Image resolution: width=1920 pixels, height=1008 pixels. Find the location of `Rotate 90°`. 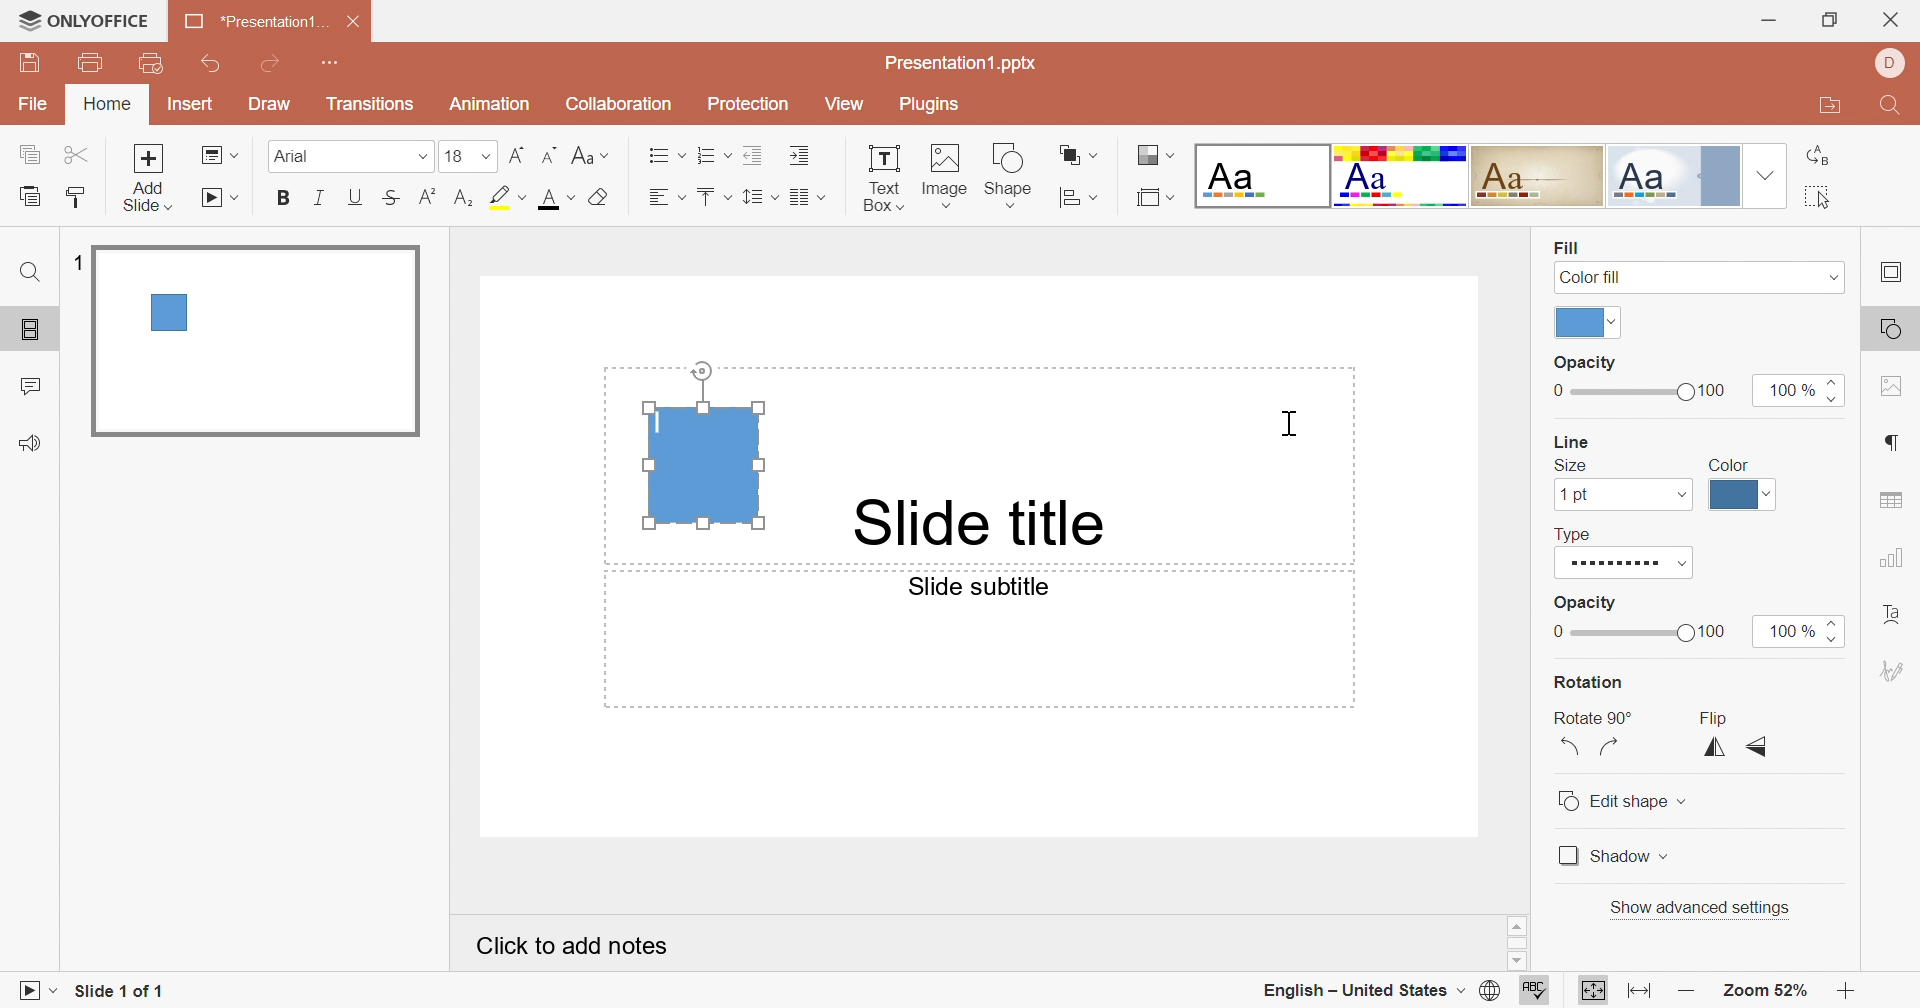

Rotate 90° is located at coordinates (1594, 717).